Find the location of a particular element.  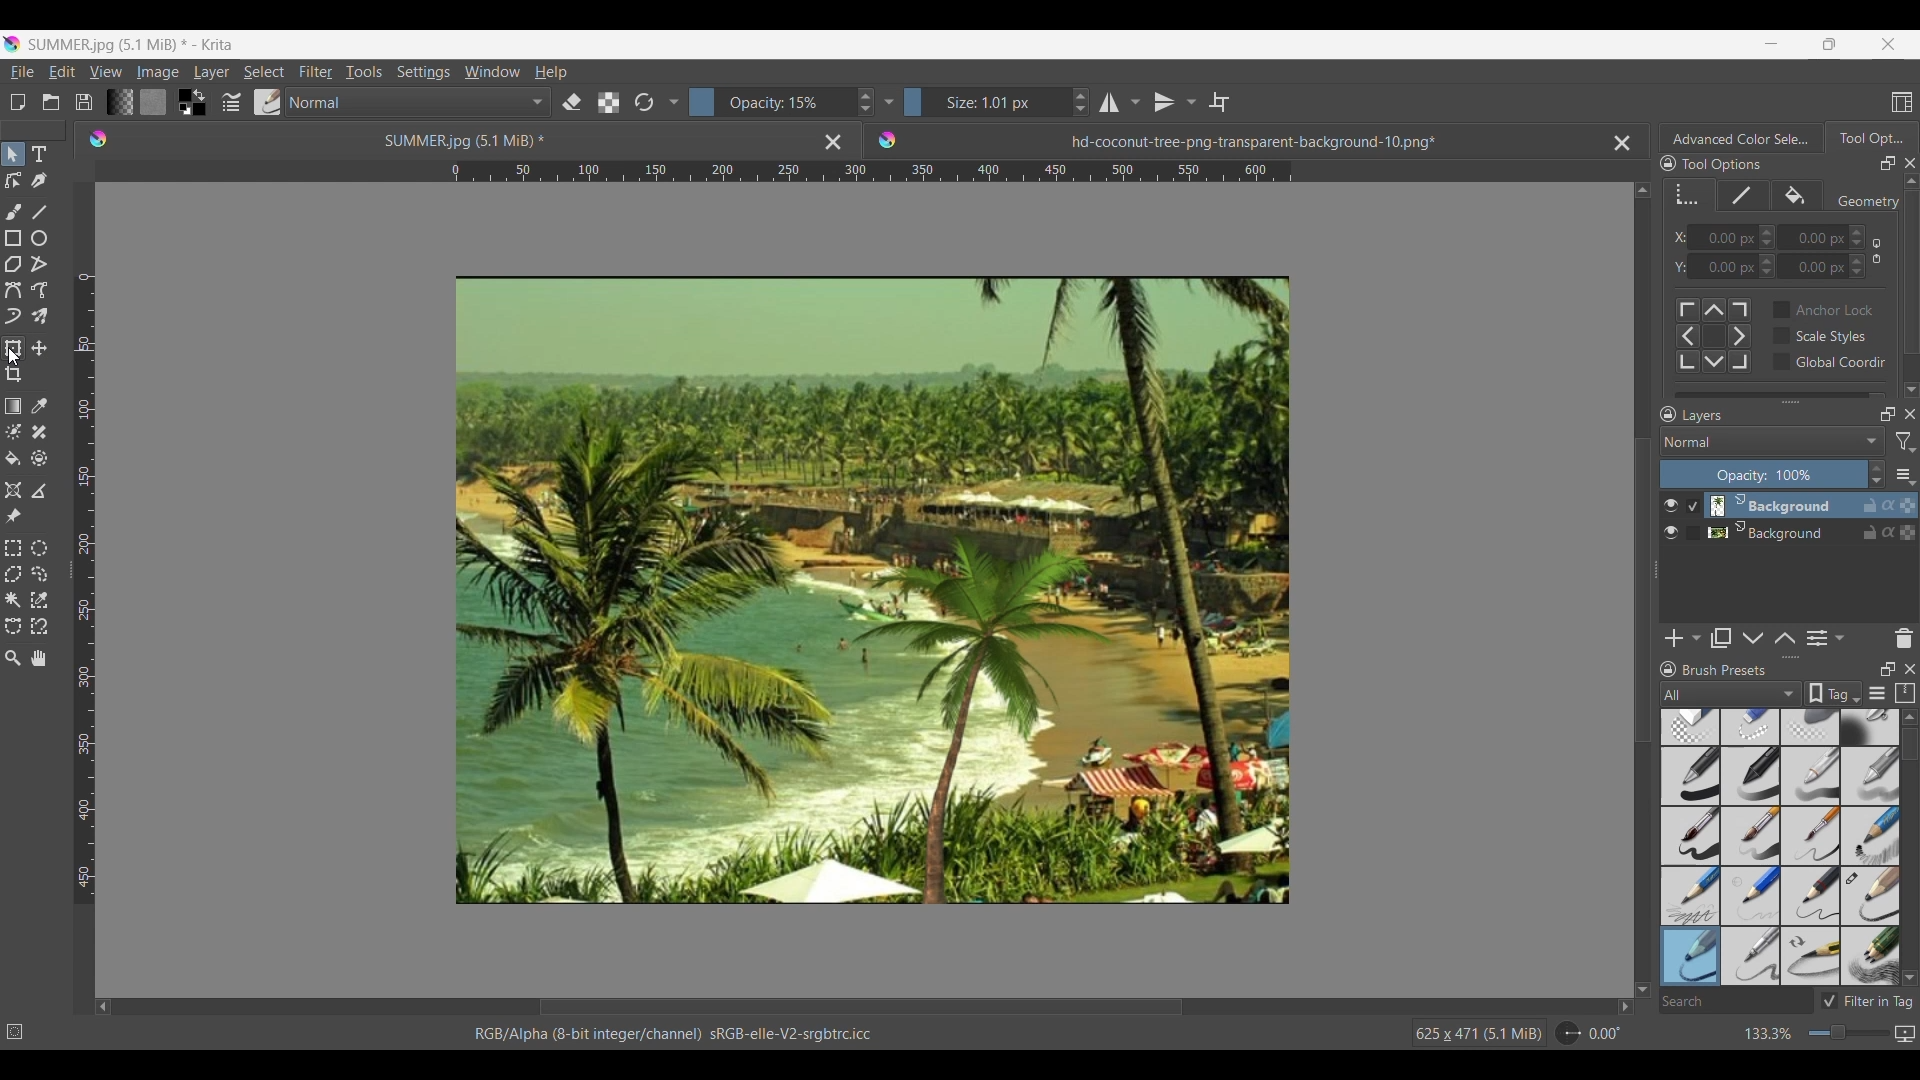

Select shapes is located at coordinates (13, 154).